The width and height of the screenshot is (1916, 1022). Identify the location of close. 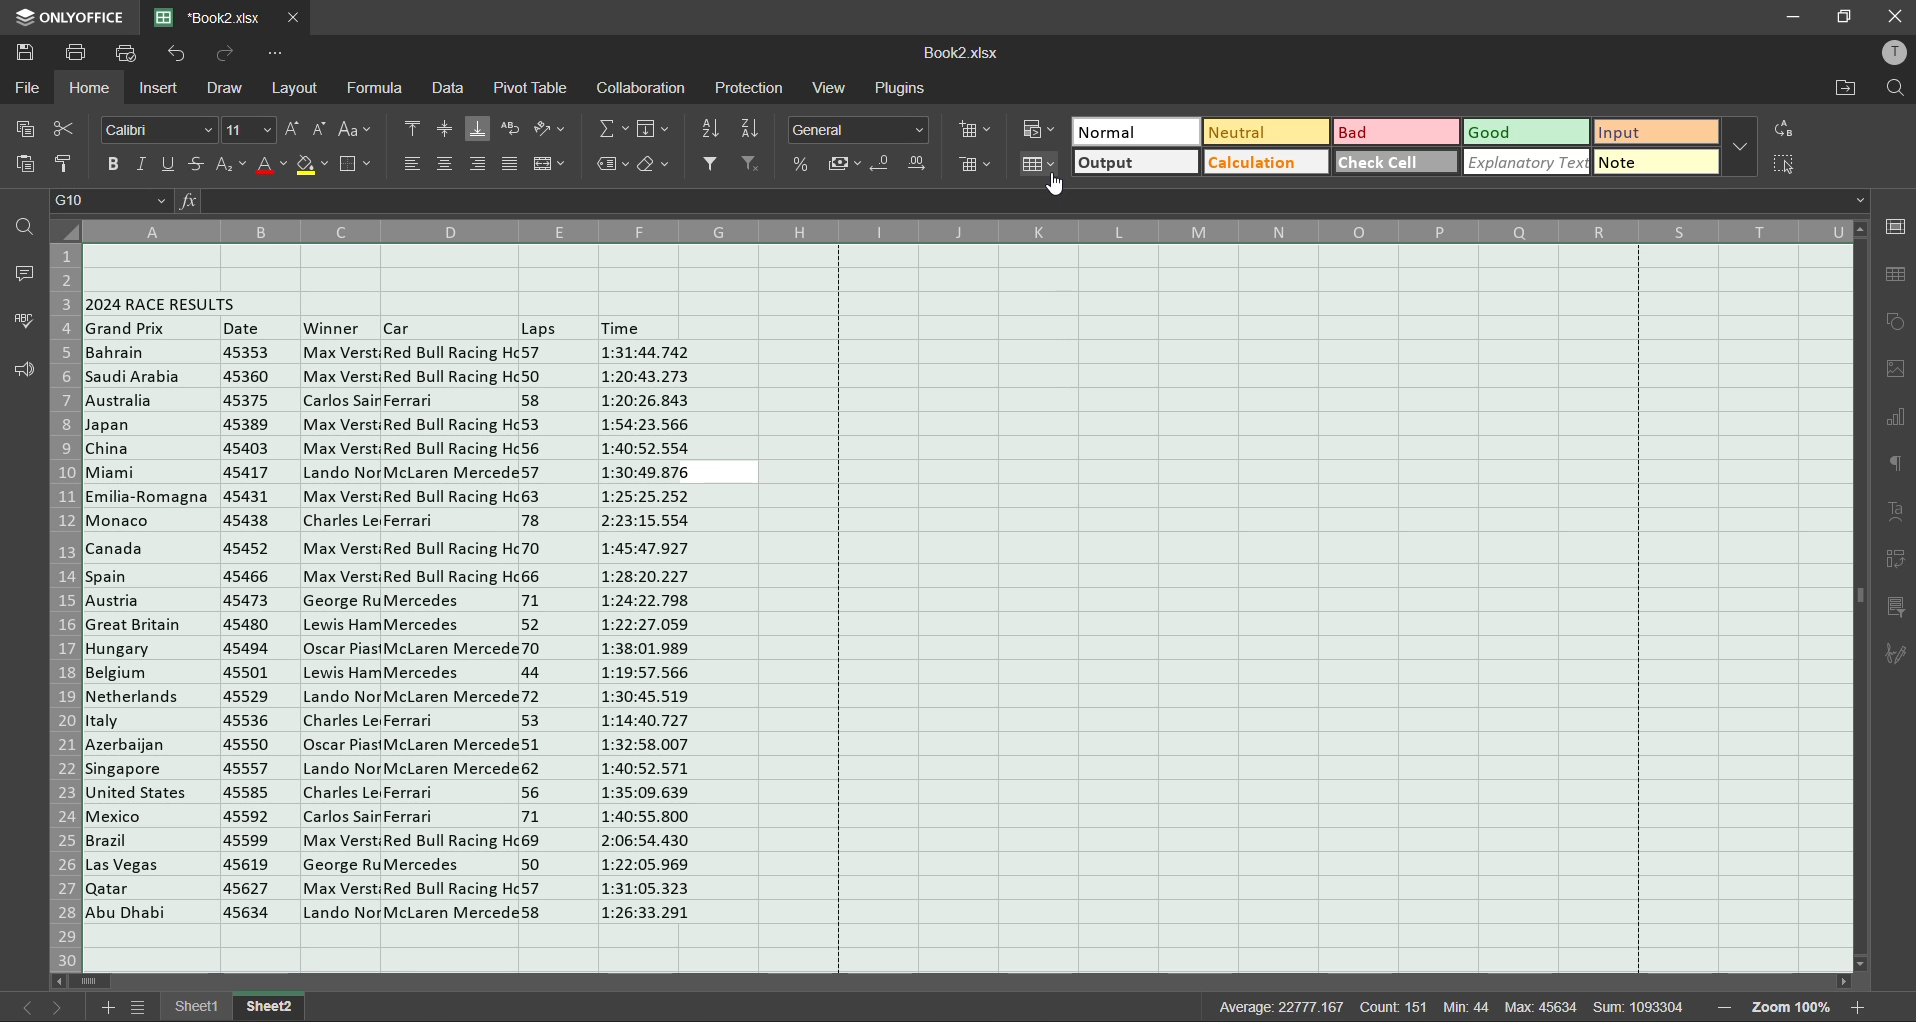
(1894, 17).